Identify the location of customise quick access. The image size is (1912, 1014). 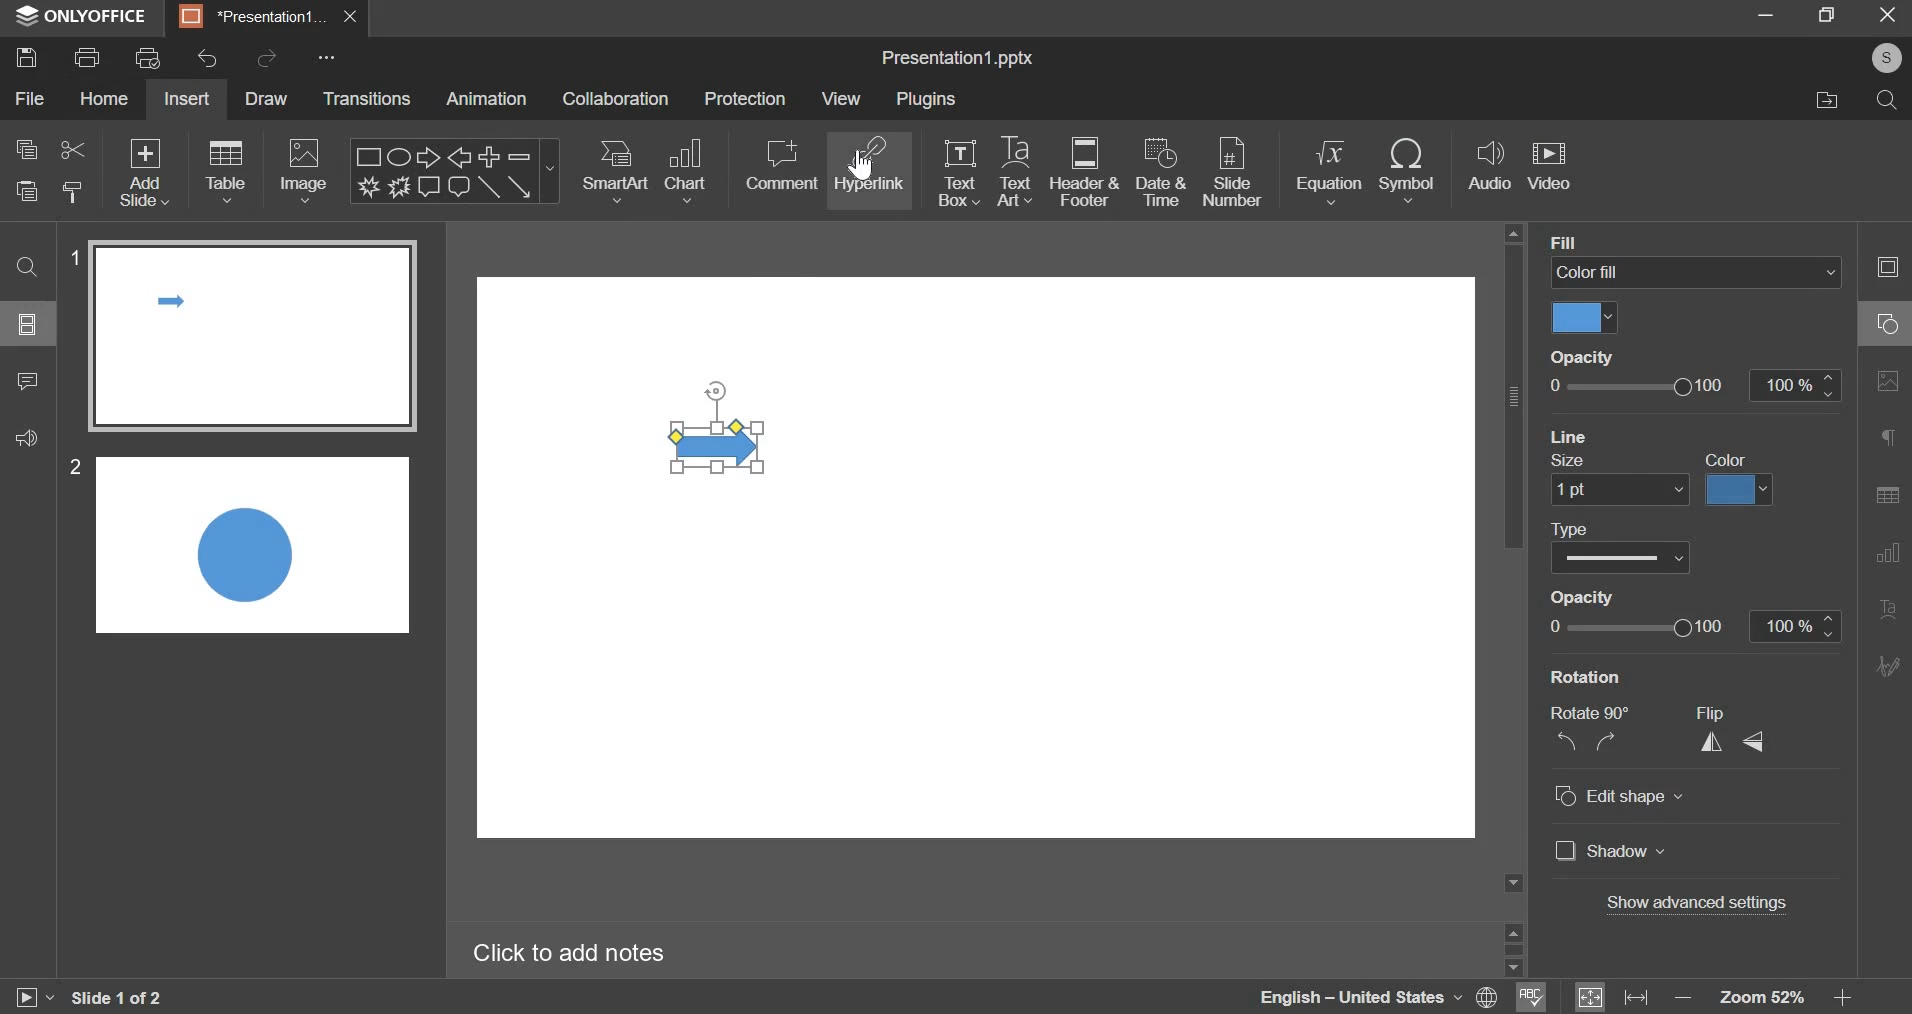
(328, 56).